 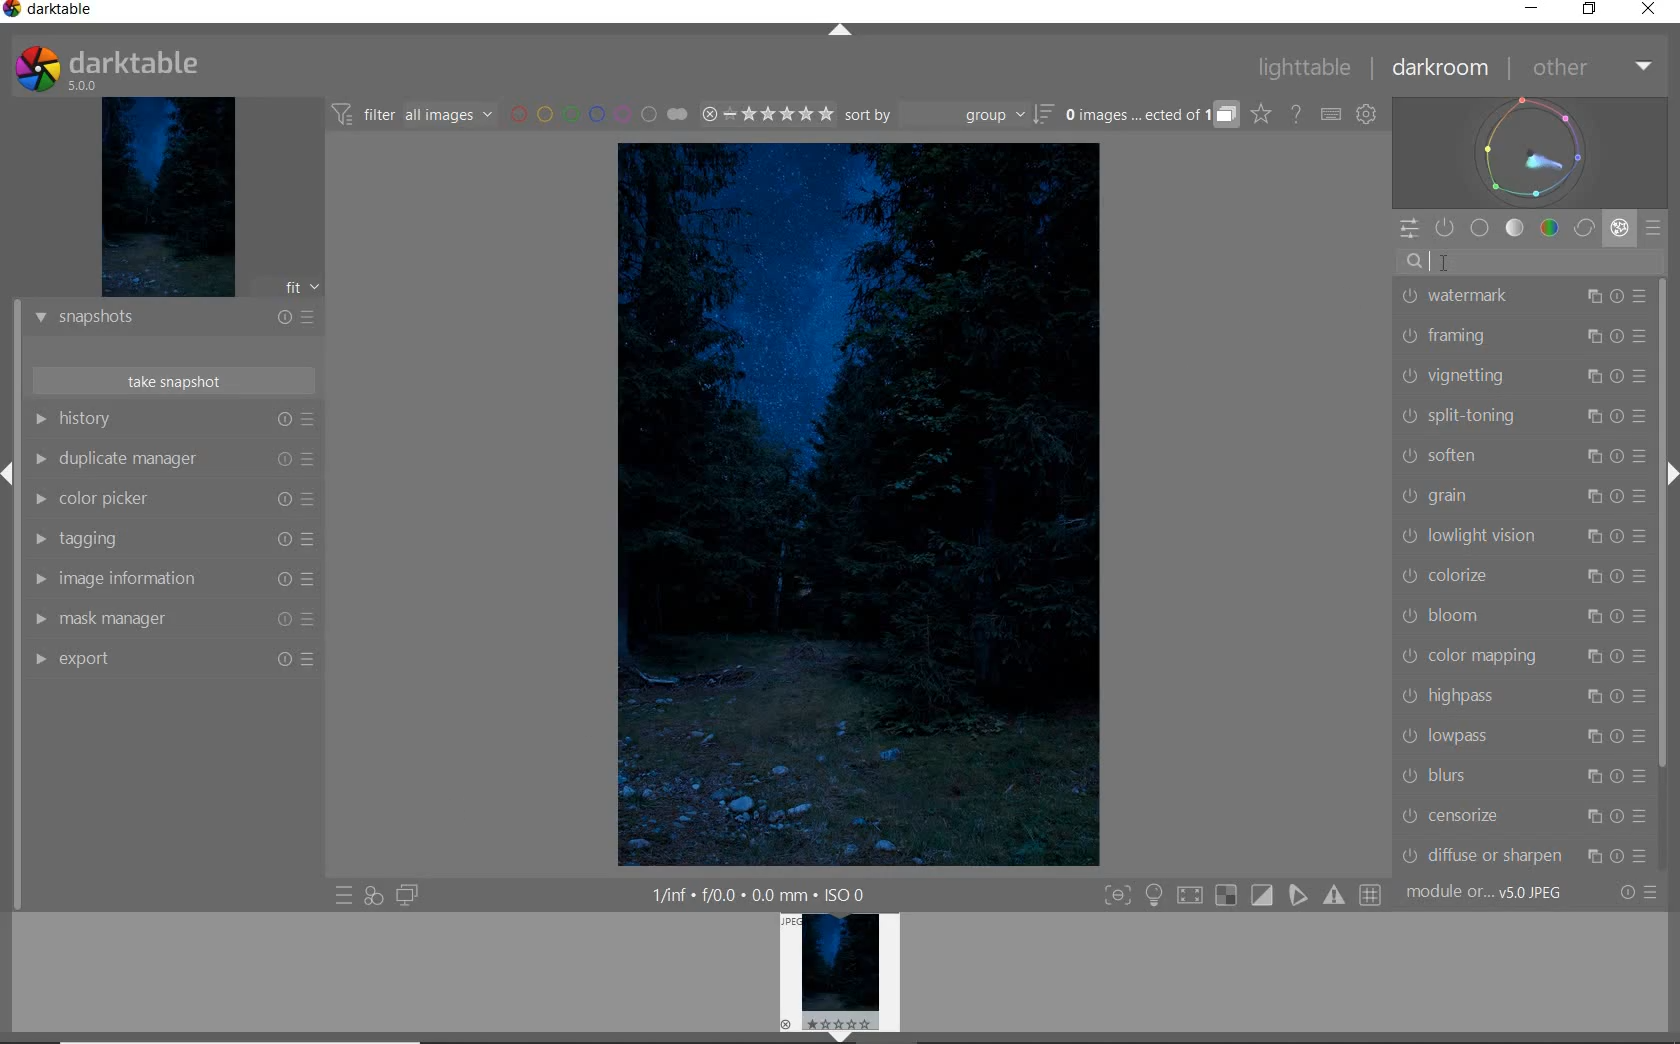 What do you see at coordinates (1668, 365) in the screenshot?
I see `SCROLLBAR` at bounding box center [1668, 365].